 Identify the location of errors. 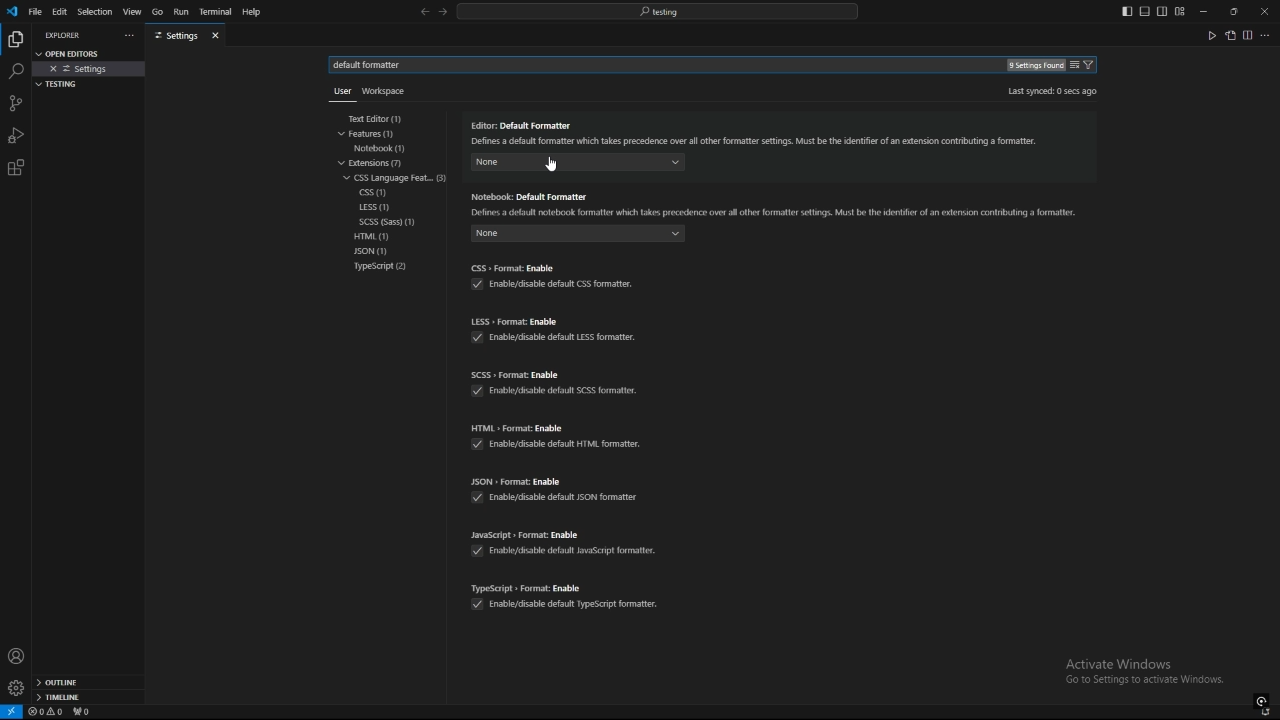
(46, 712).